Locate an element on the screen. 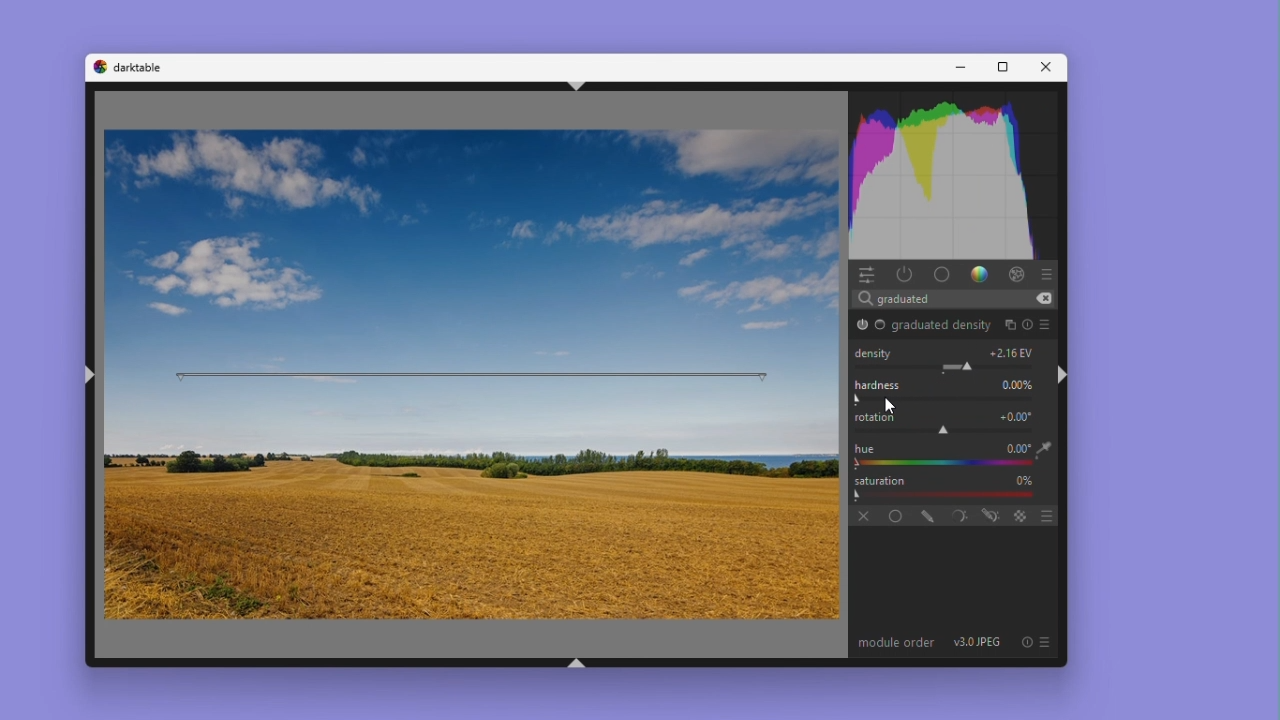  Maximise is located at coordinates (999, 68).